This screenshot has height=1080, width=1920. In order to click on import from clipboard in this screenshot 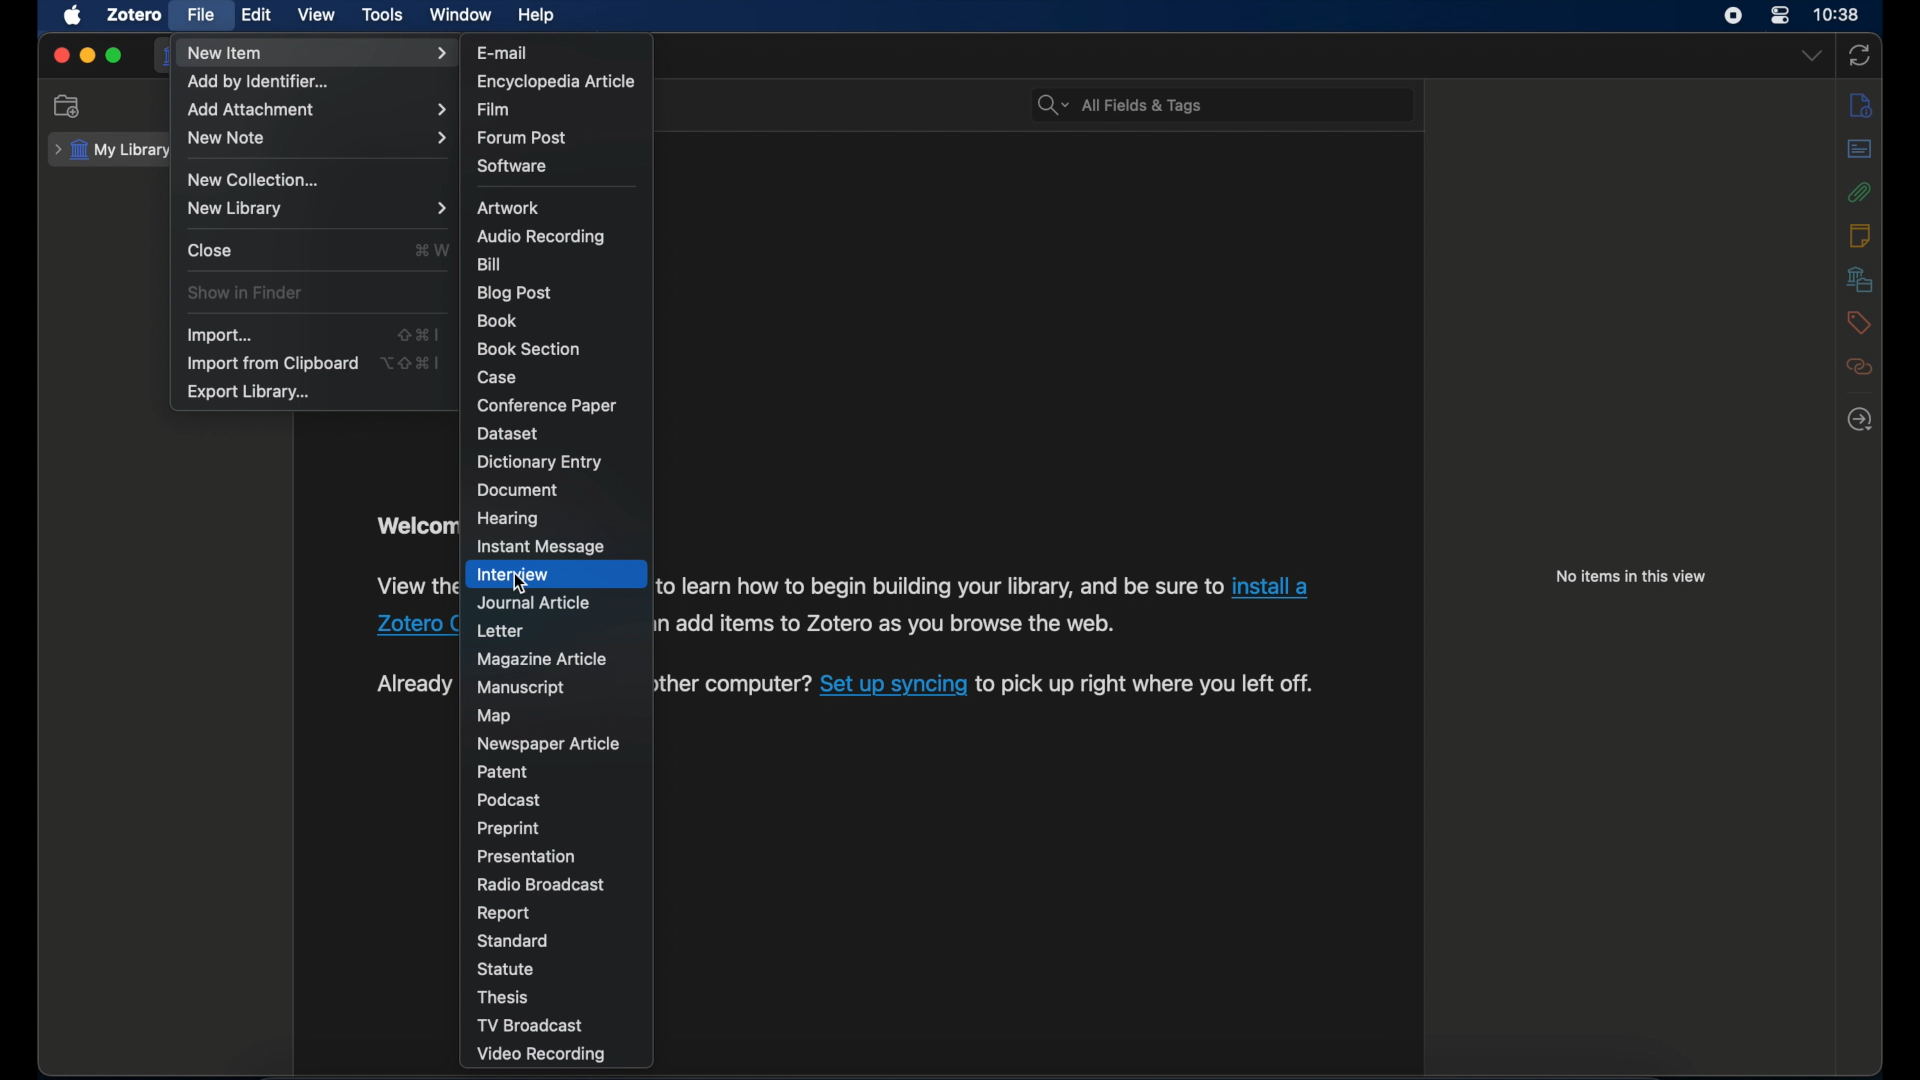, I will do `click(274, 364)`.